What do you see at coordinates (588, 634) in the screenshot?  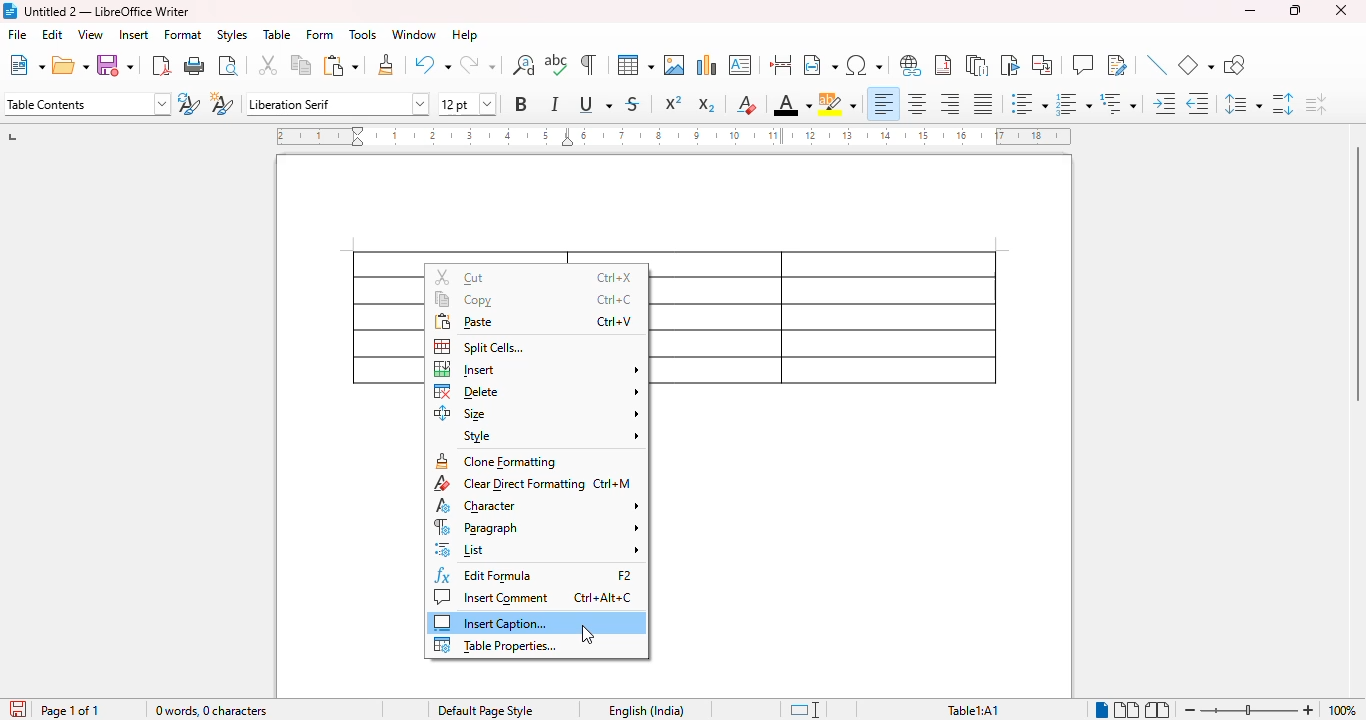 I see `cursor` at bounding box center [588, 634].